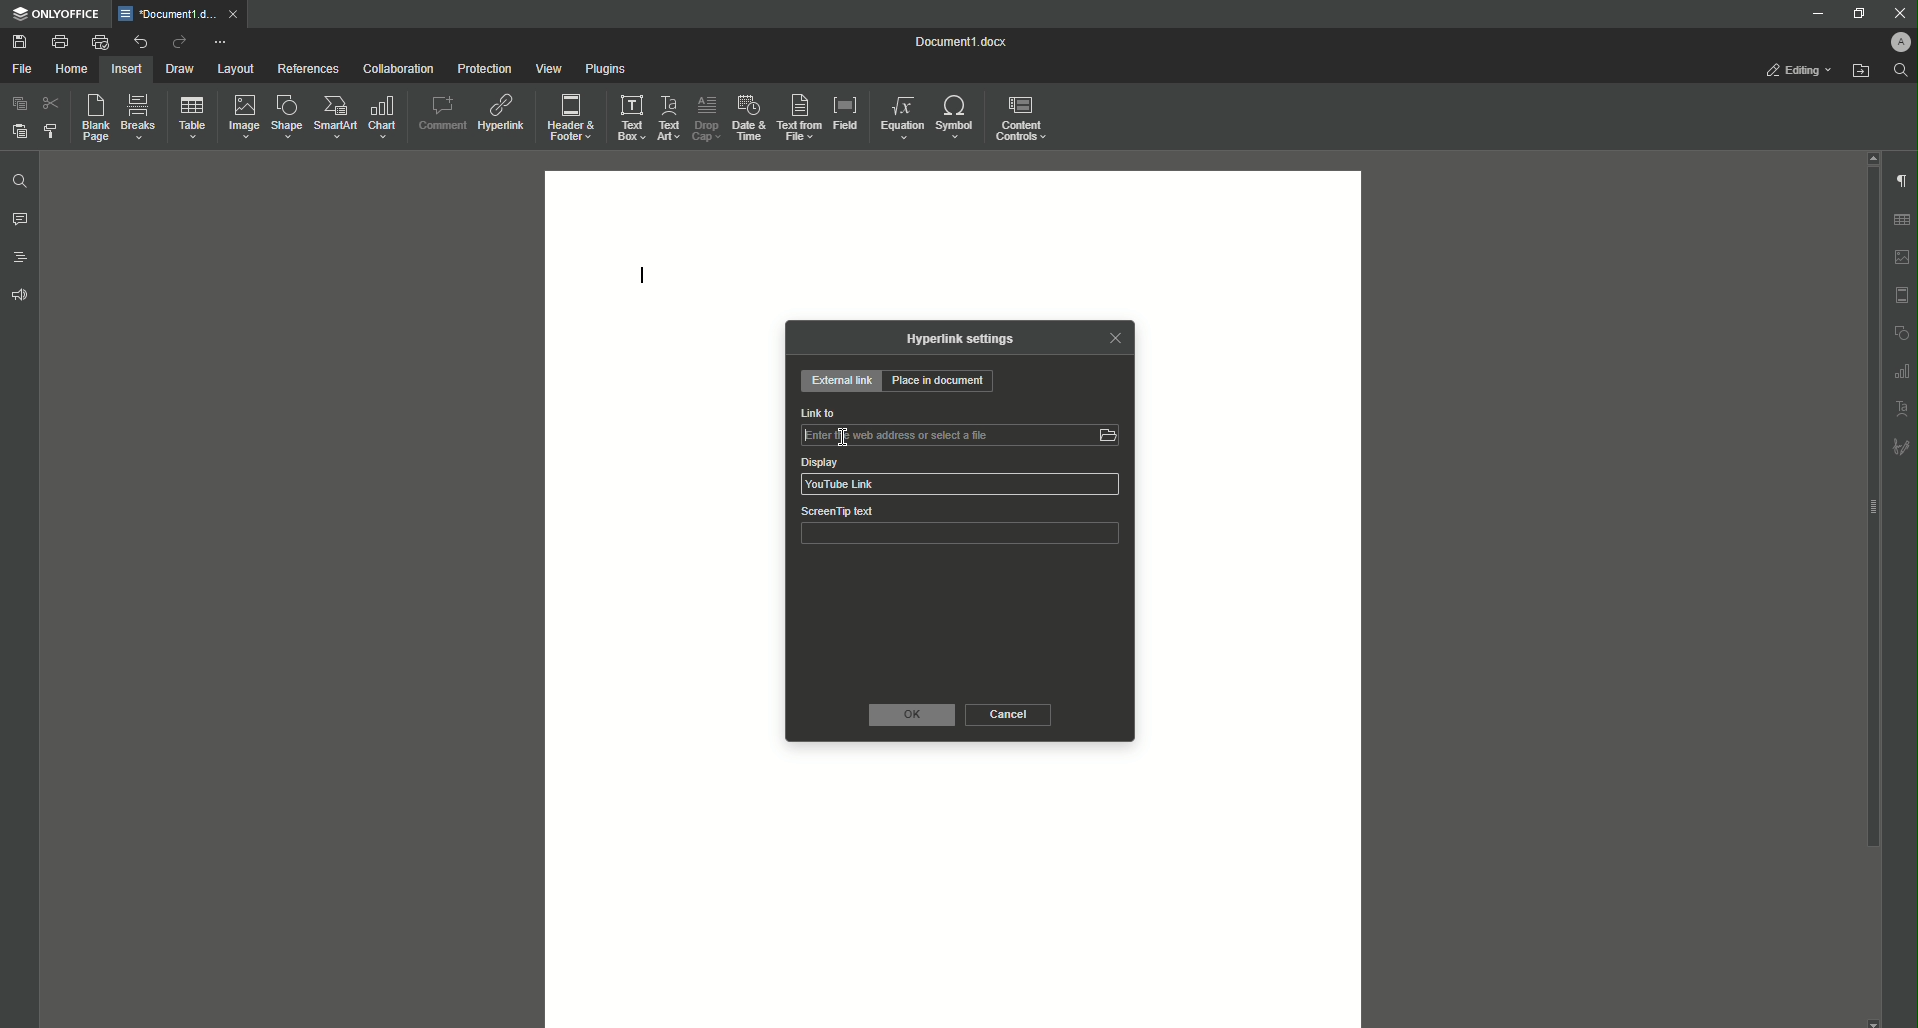  I want to click on SmartArt, so click(337, 117).